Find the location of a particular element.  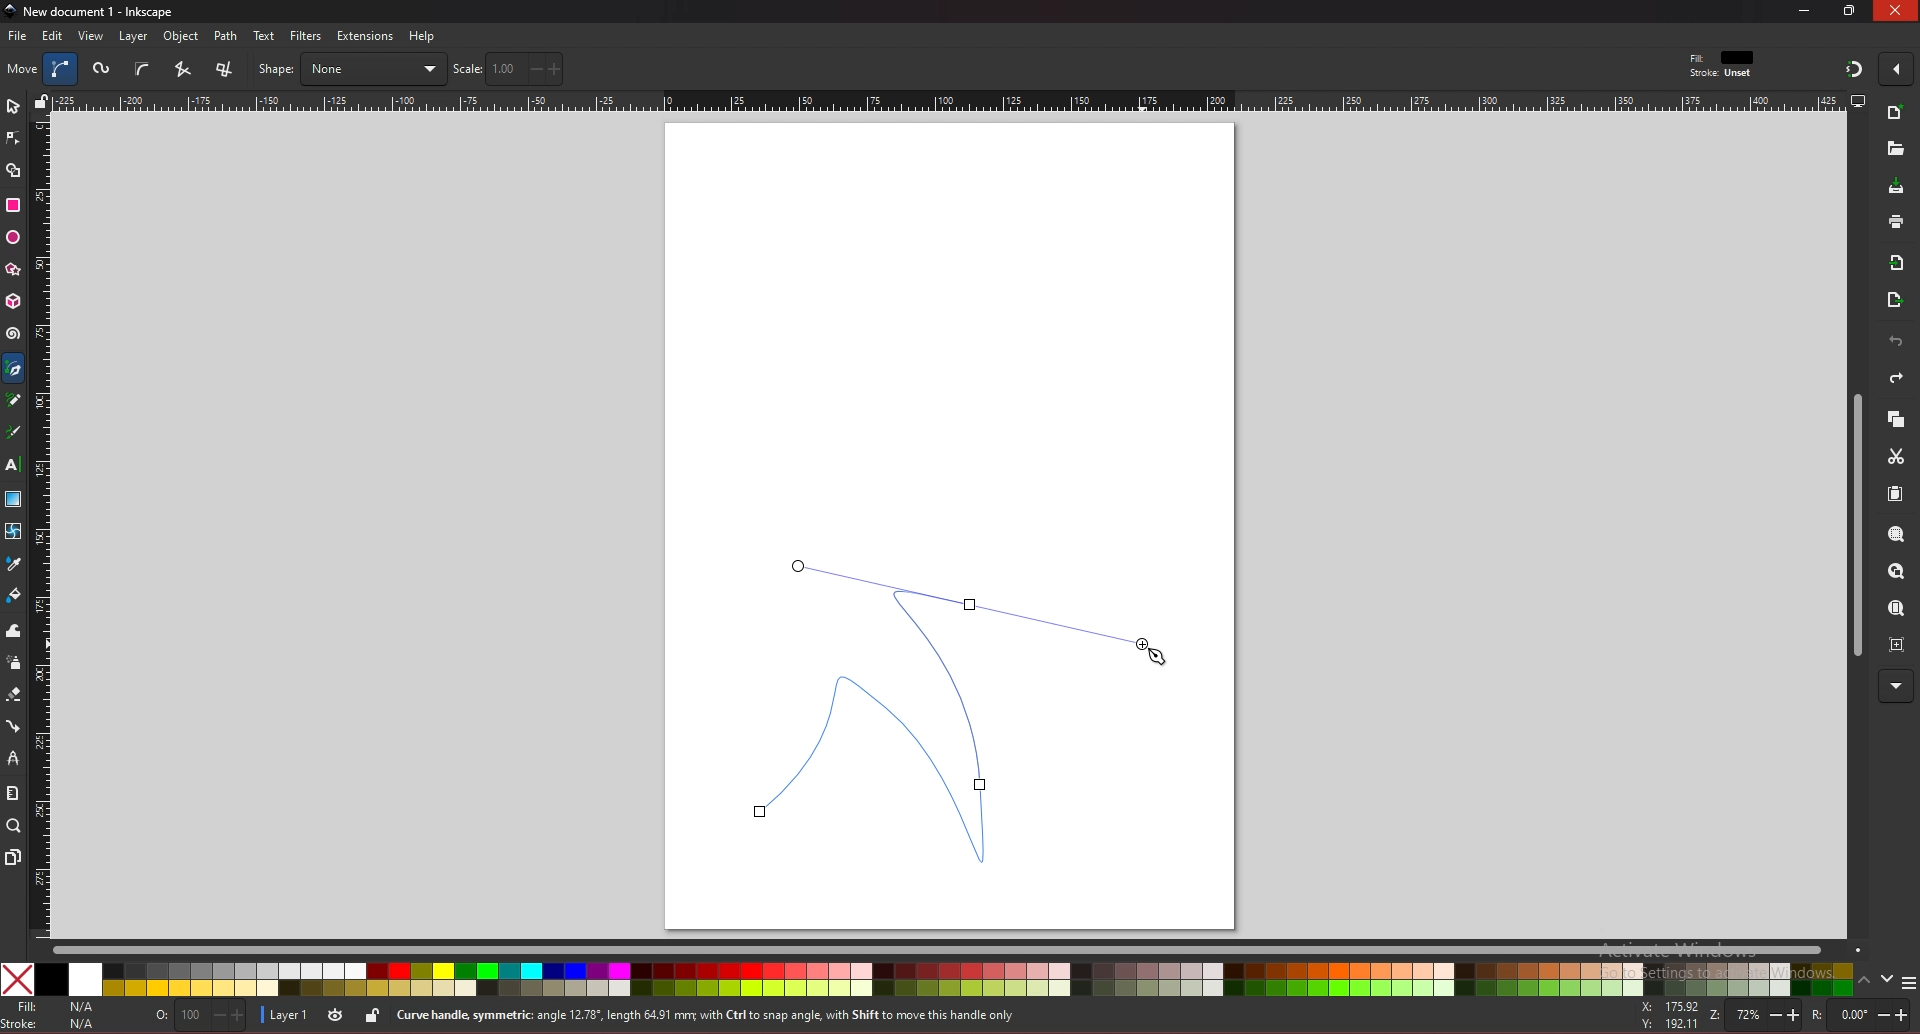

filters is located at coordinates (307, 36).